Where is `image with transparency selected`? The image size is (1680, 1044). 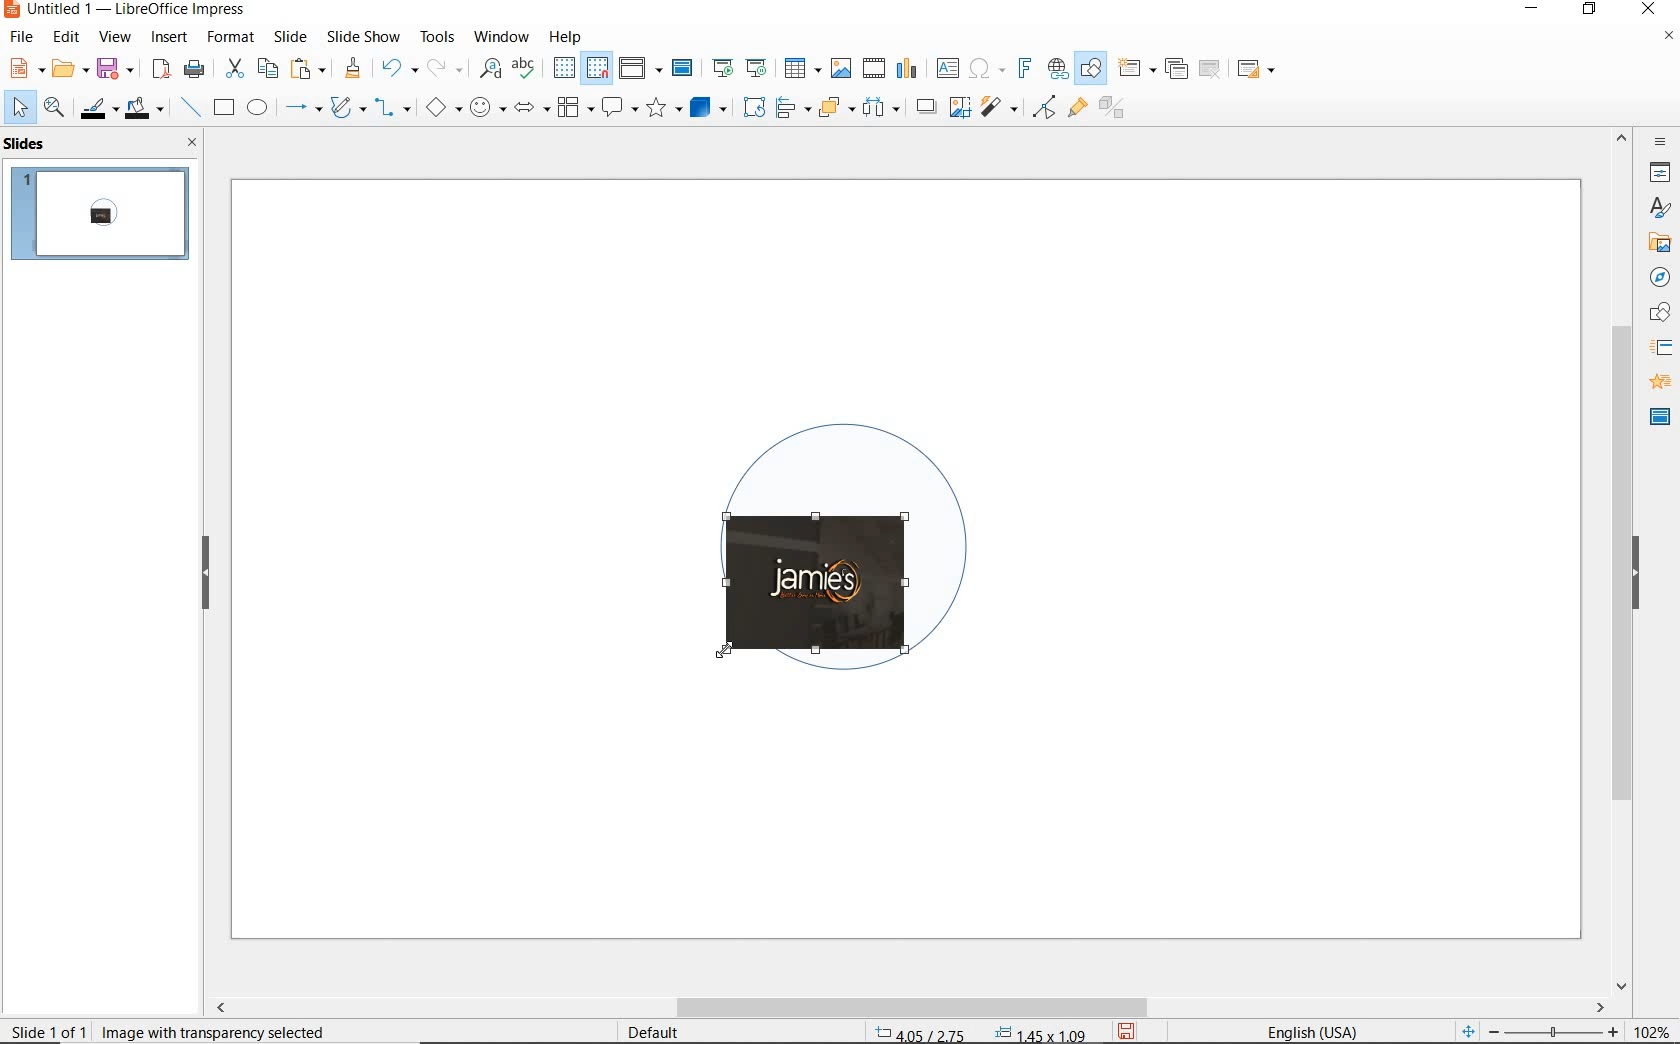 image with transparency selected is located at coordinates (232, 1030).